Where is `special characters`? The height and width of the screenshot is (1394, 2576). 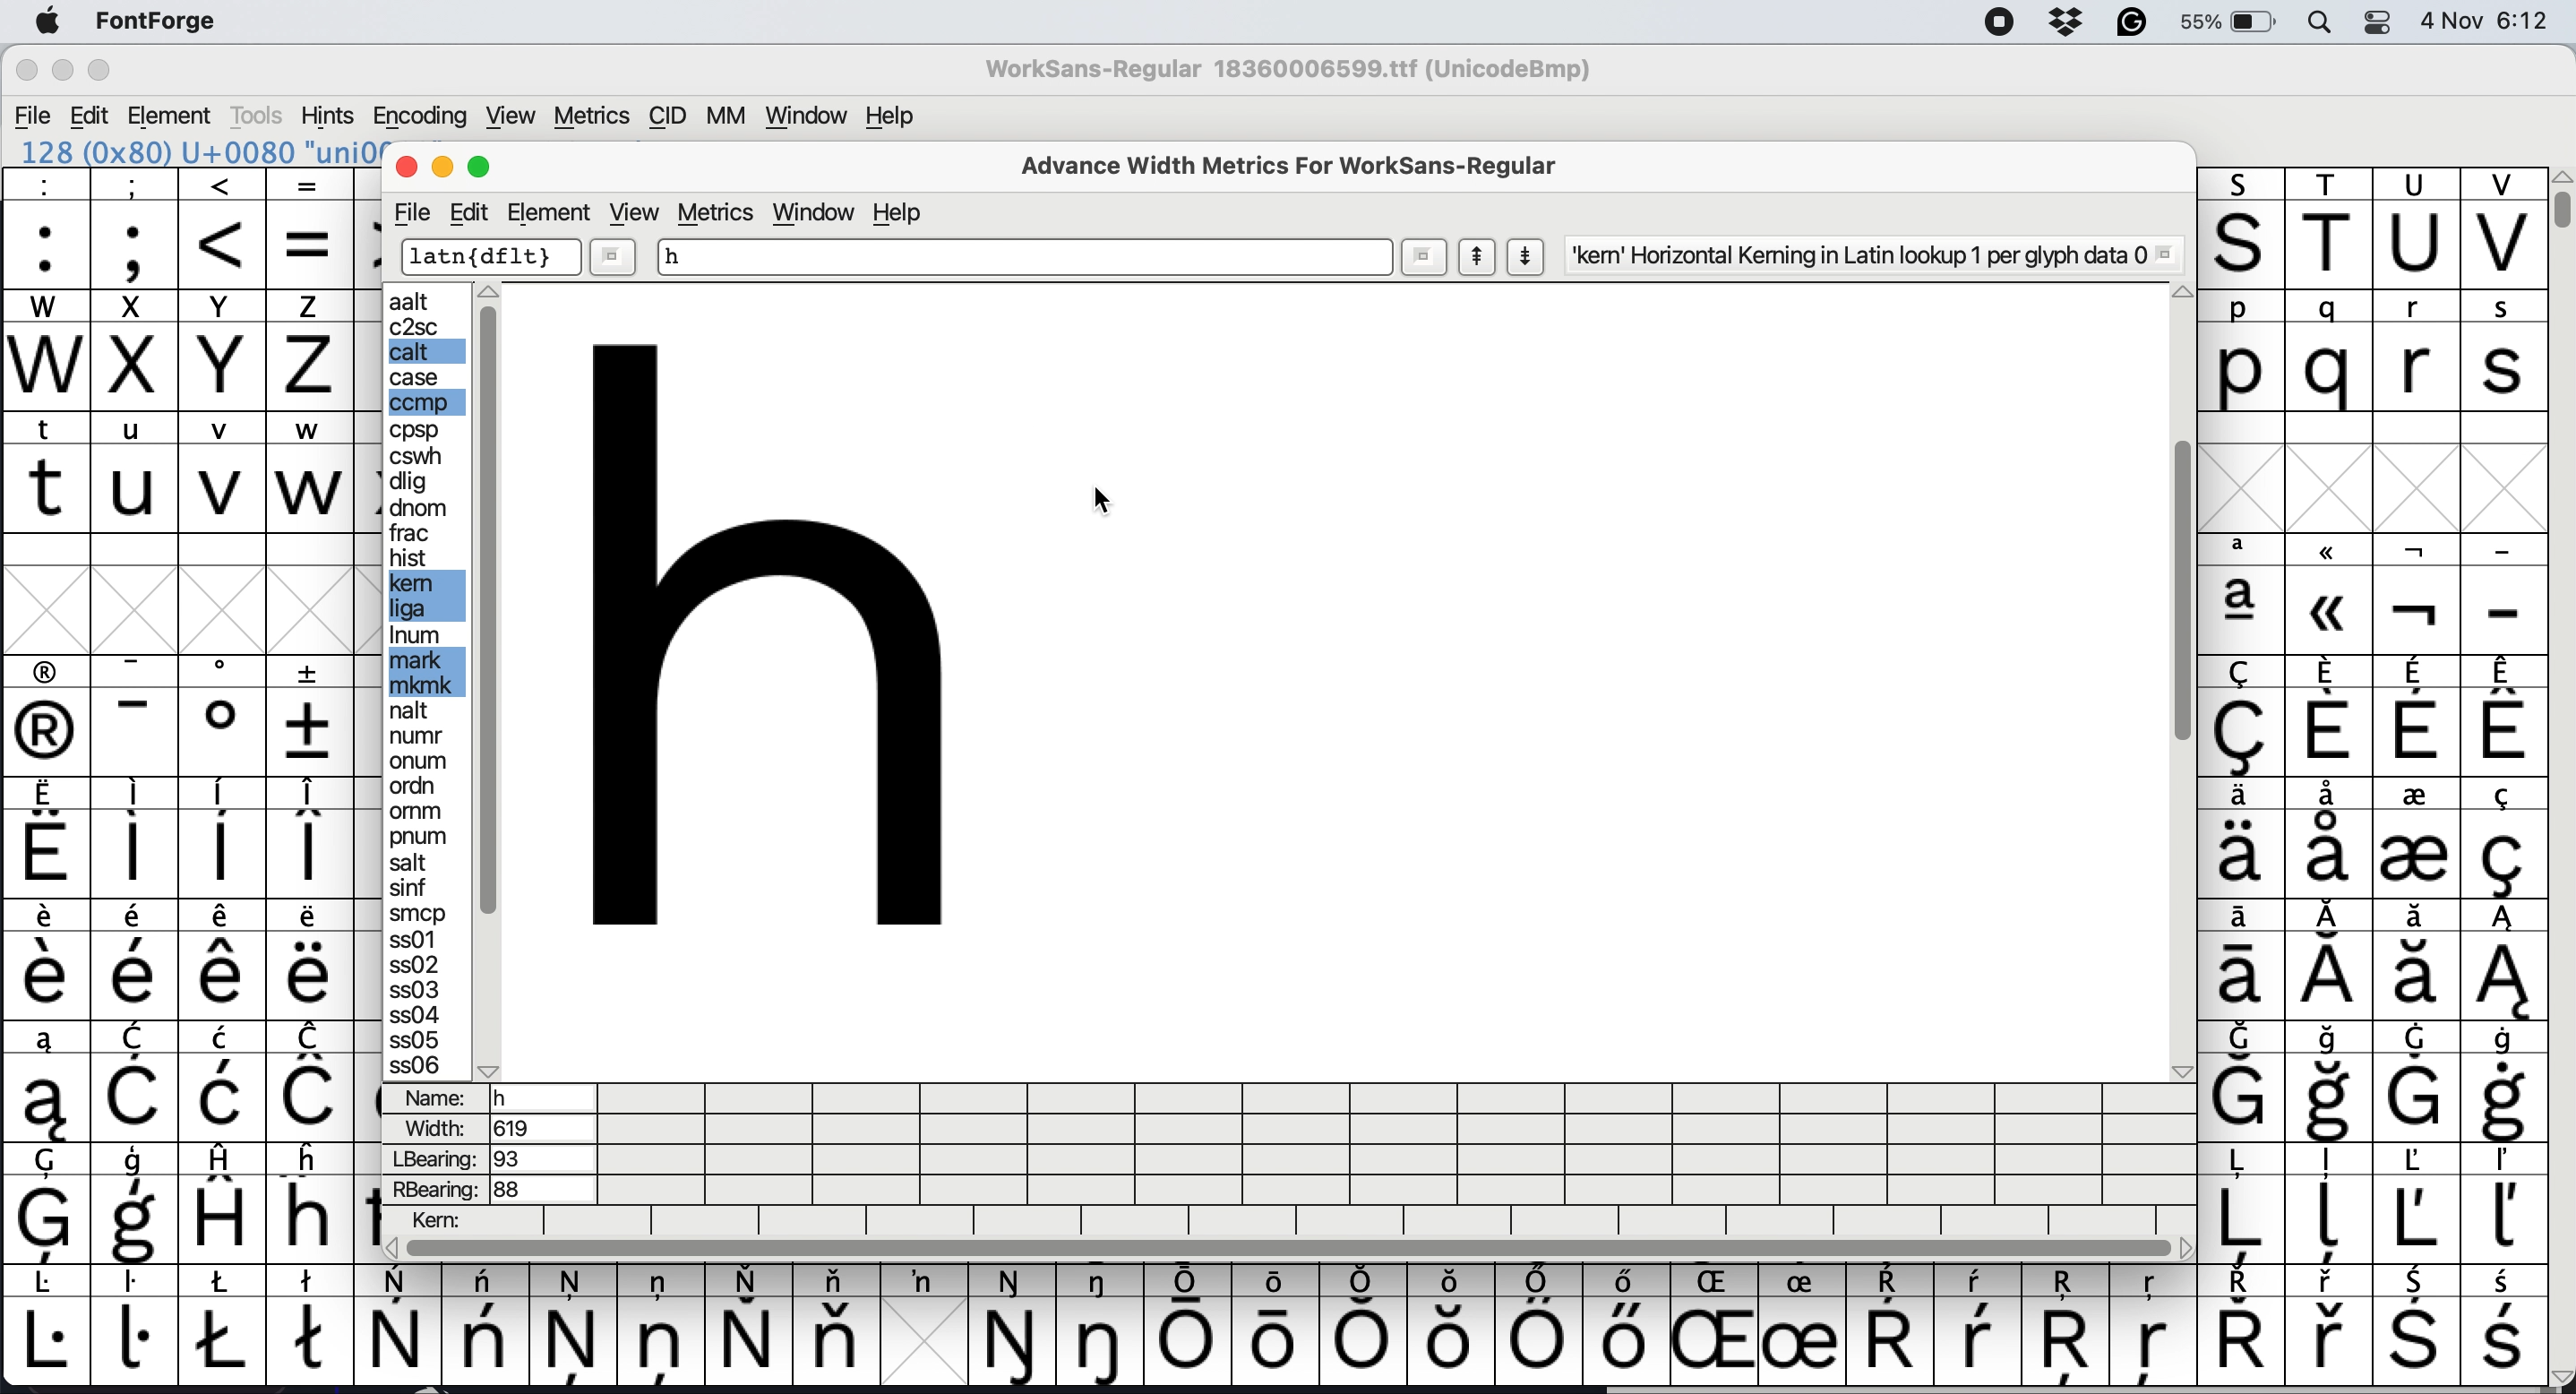 special characters is located at coordinates (177, 977).